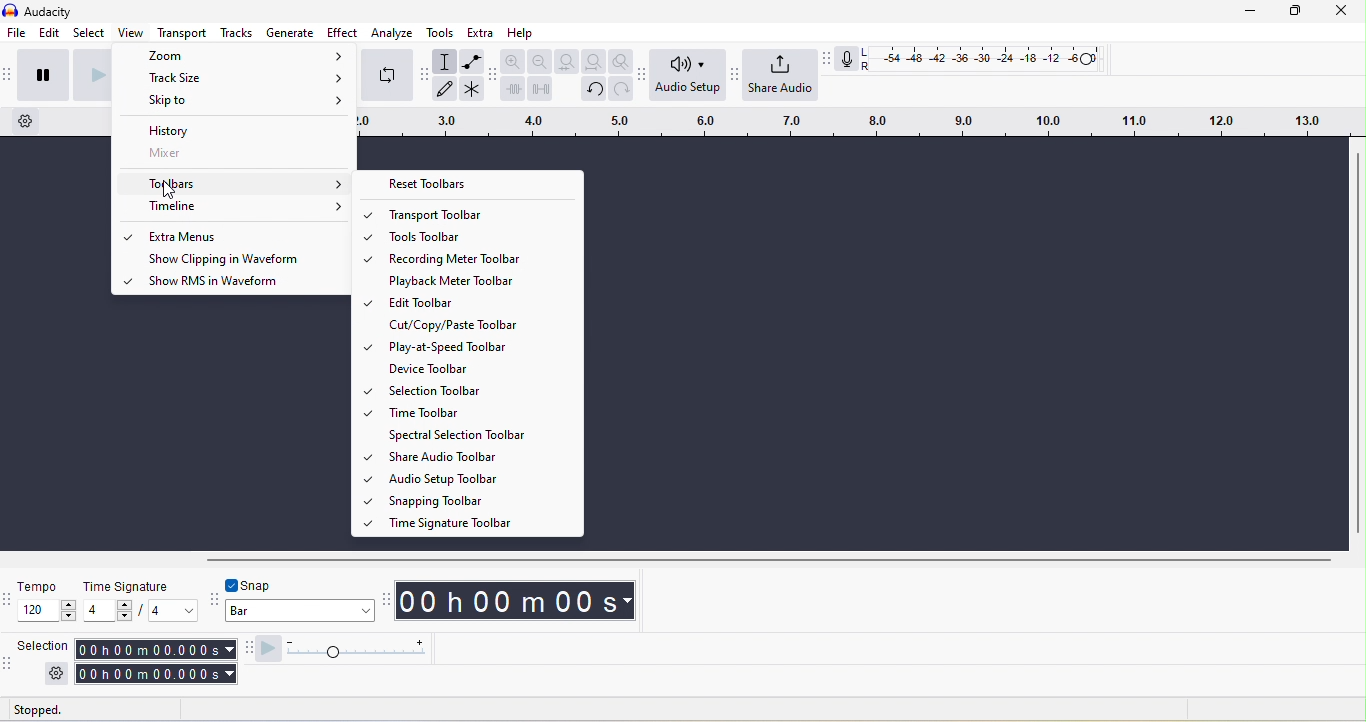  Describe the element at coordinates (512, 88) in the screenshot. I see `trim audio outside selection` at that location.